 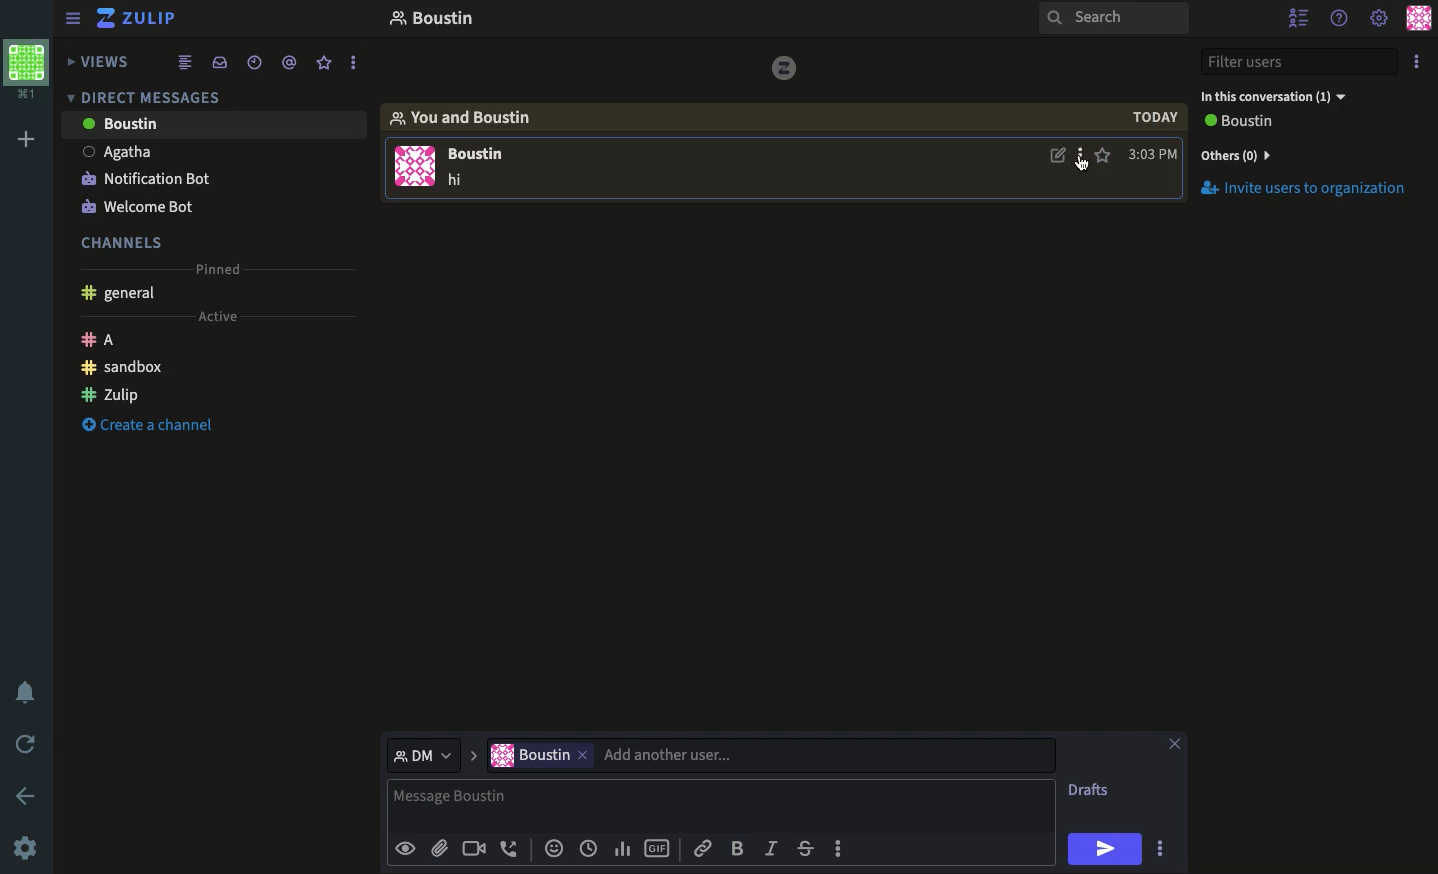 What do you see at coordinates (772, 850) in the screenshot?
I see `Italics` at bounding box center [772, 850].